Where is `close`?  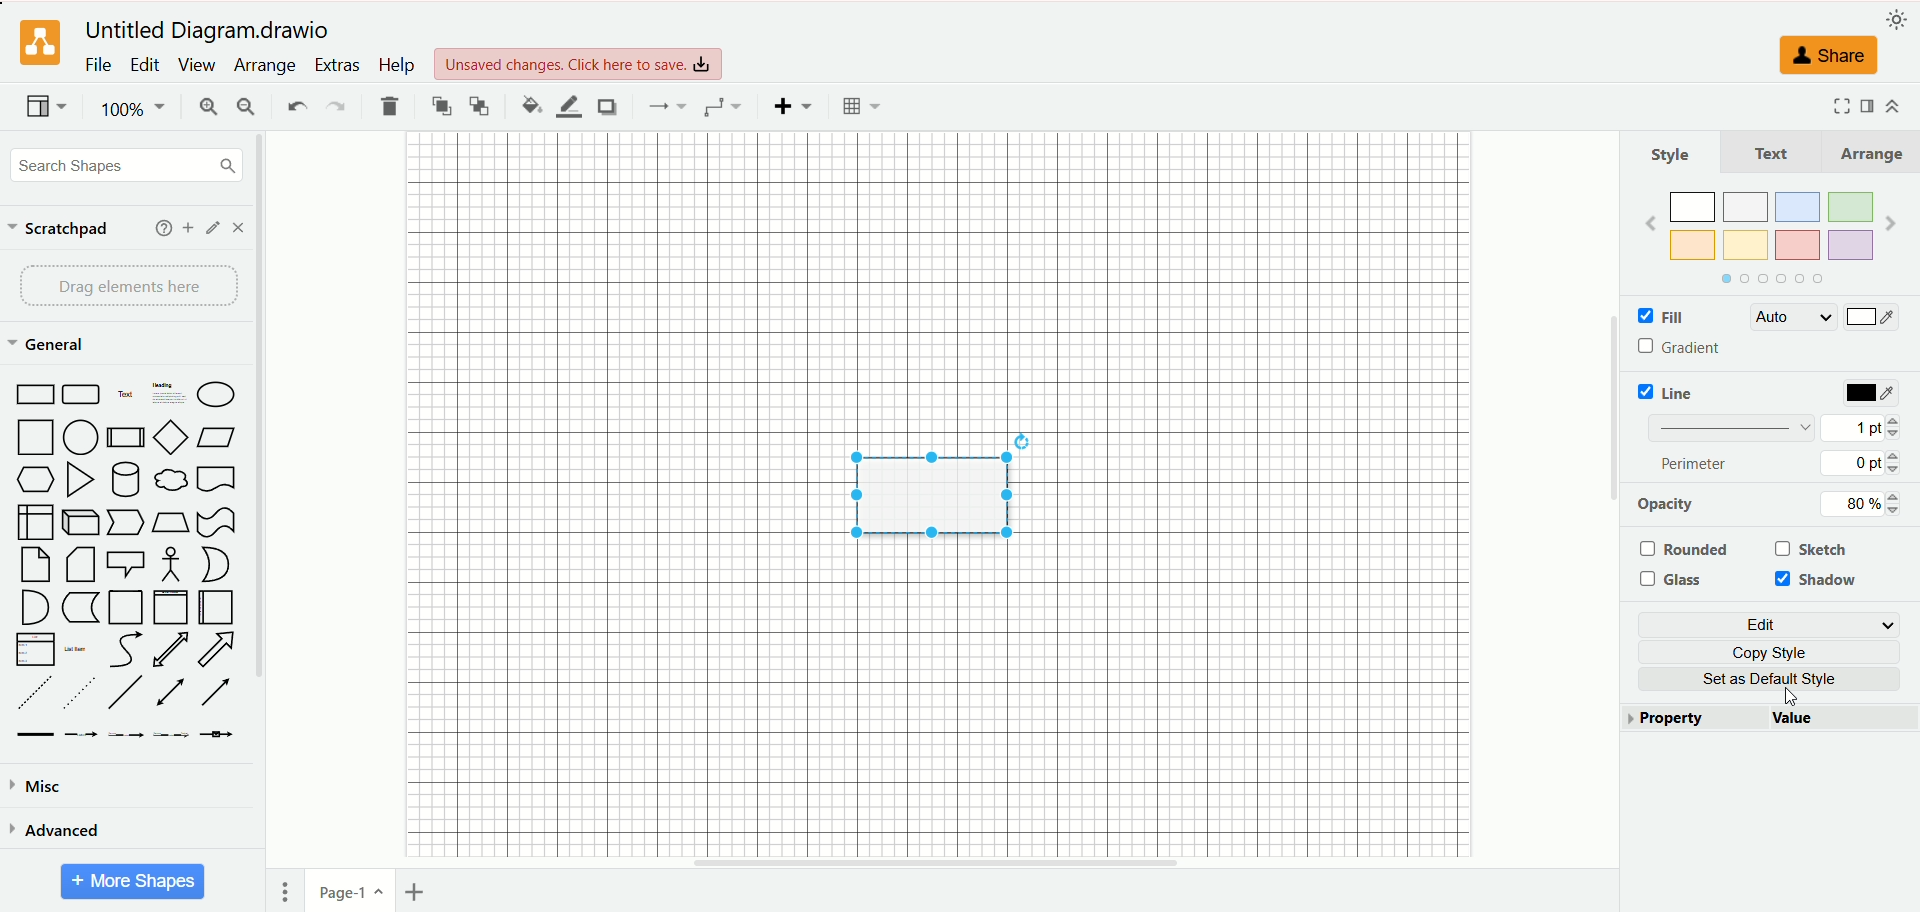
close is located at coordinates (238, 228).